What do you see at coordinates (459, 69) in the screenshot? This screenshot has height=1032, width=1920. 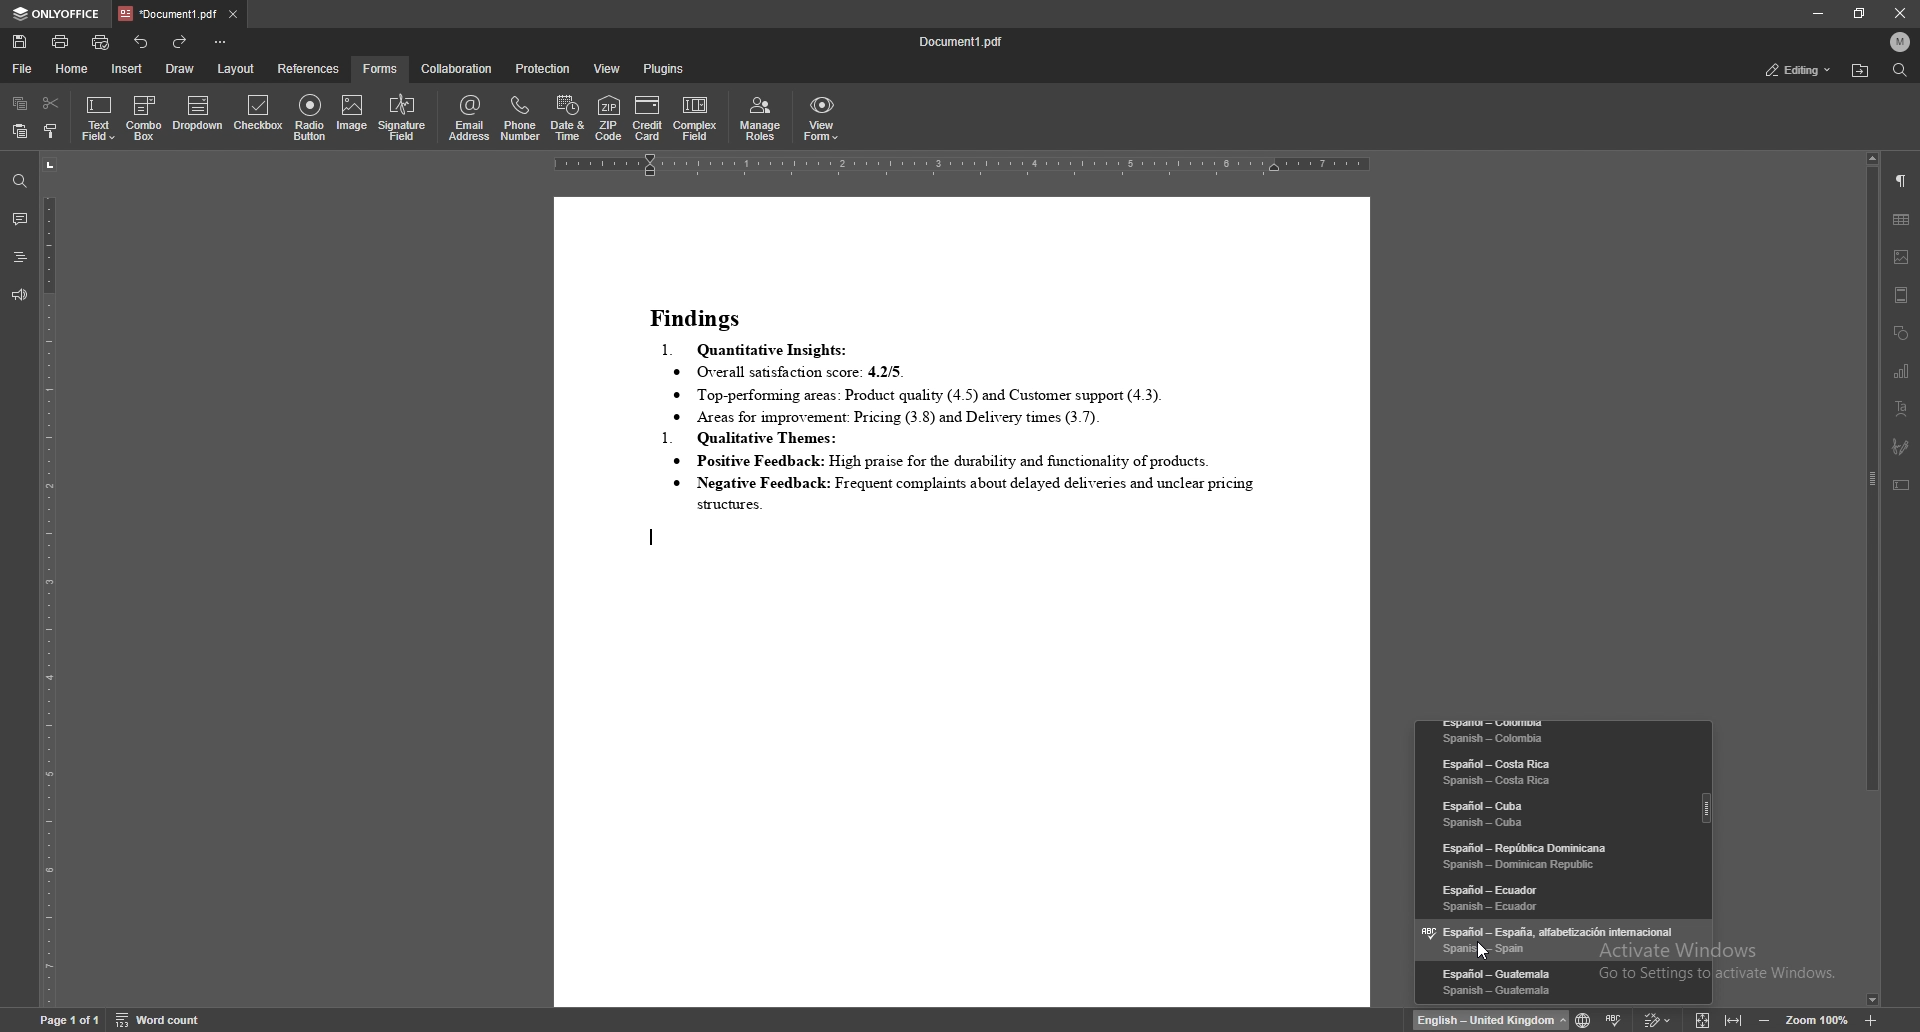 I see `collaboration` at bounding box center [459, 69].